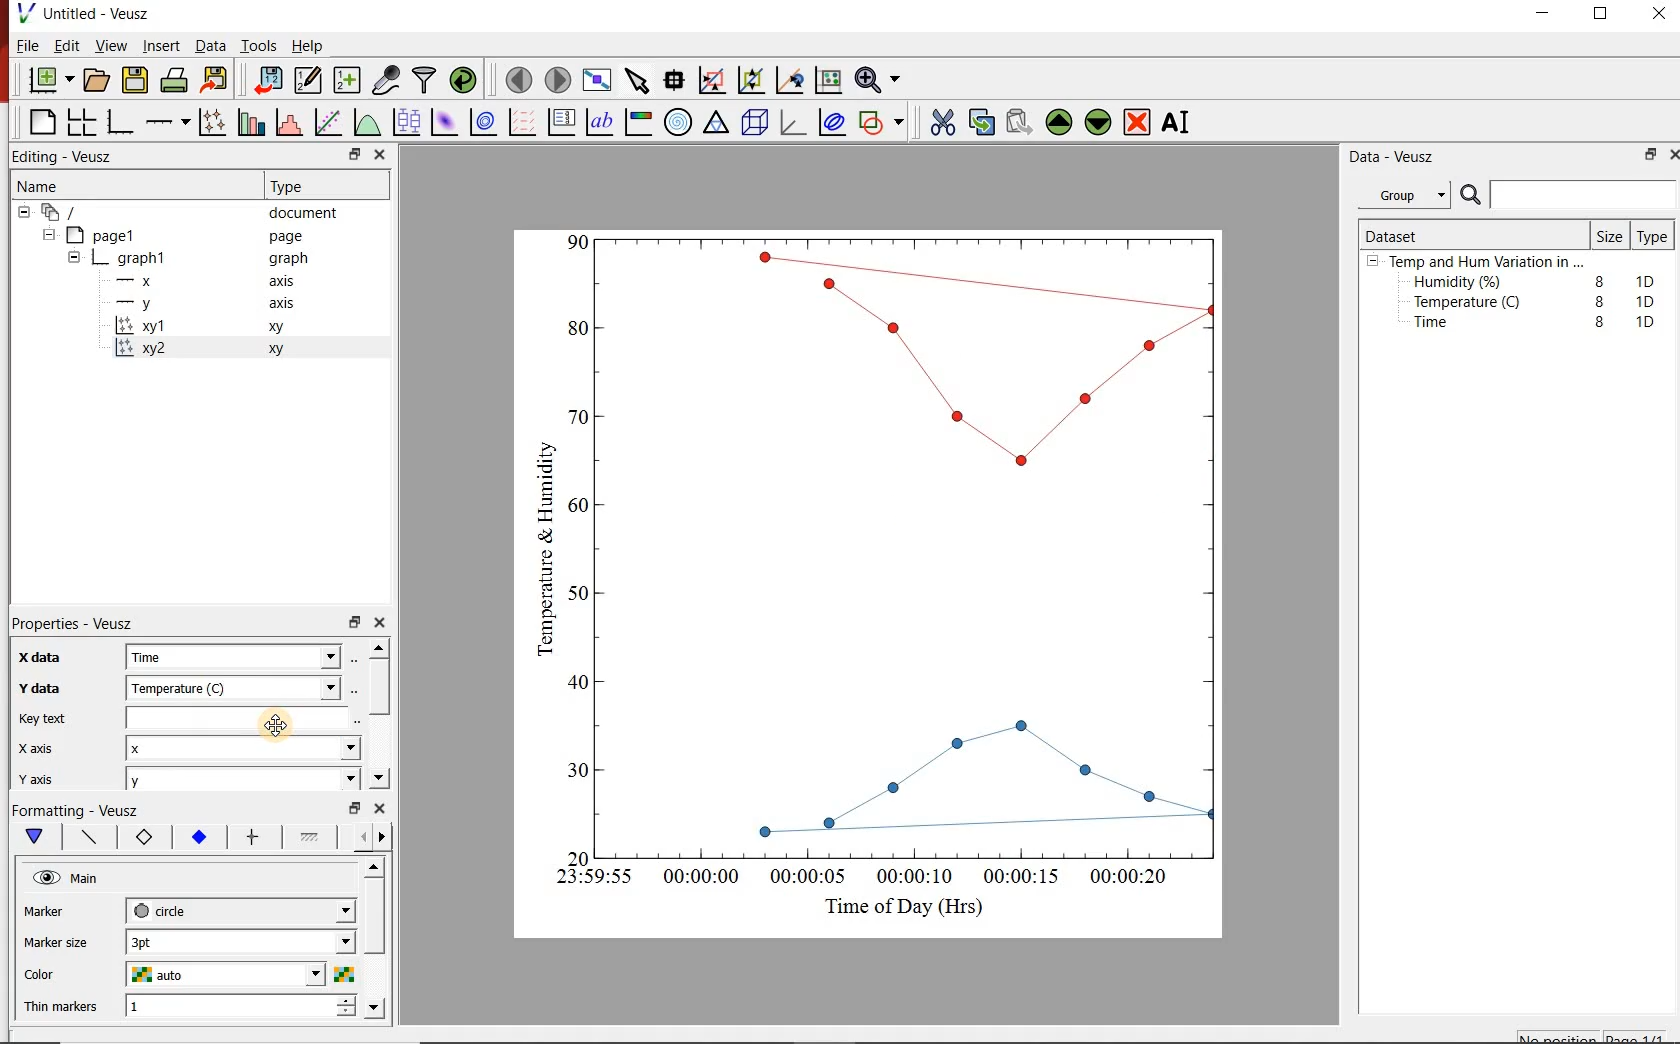 The width and height of the screenshot is (1680, 1044). I want to click on 3pt, so click(165, 940).